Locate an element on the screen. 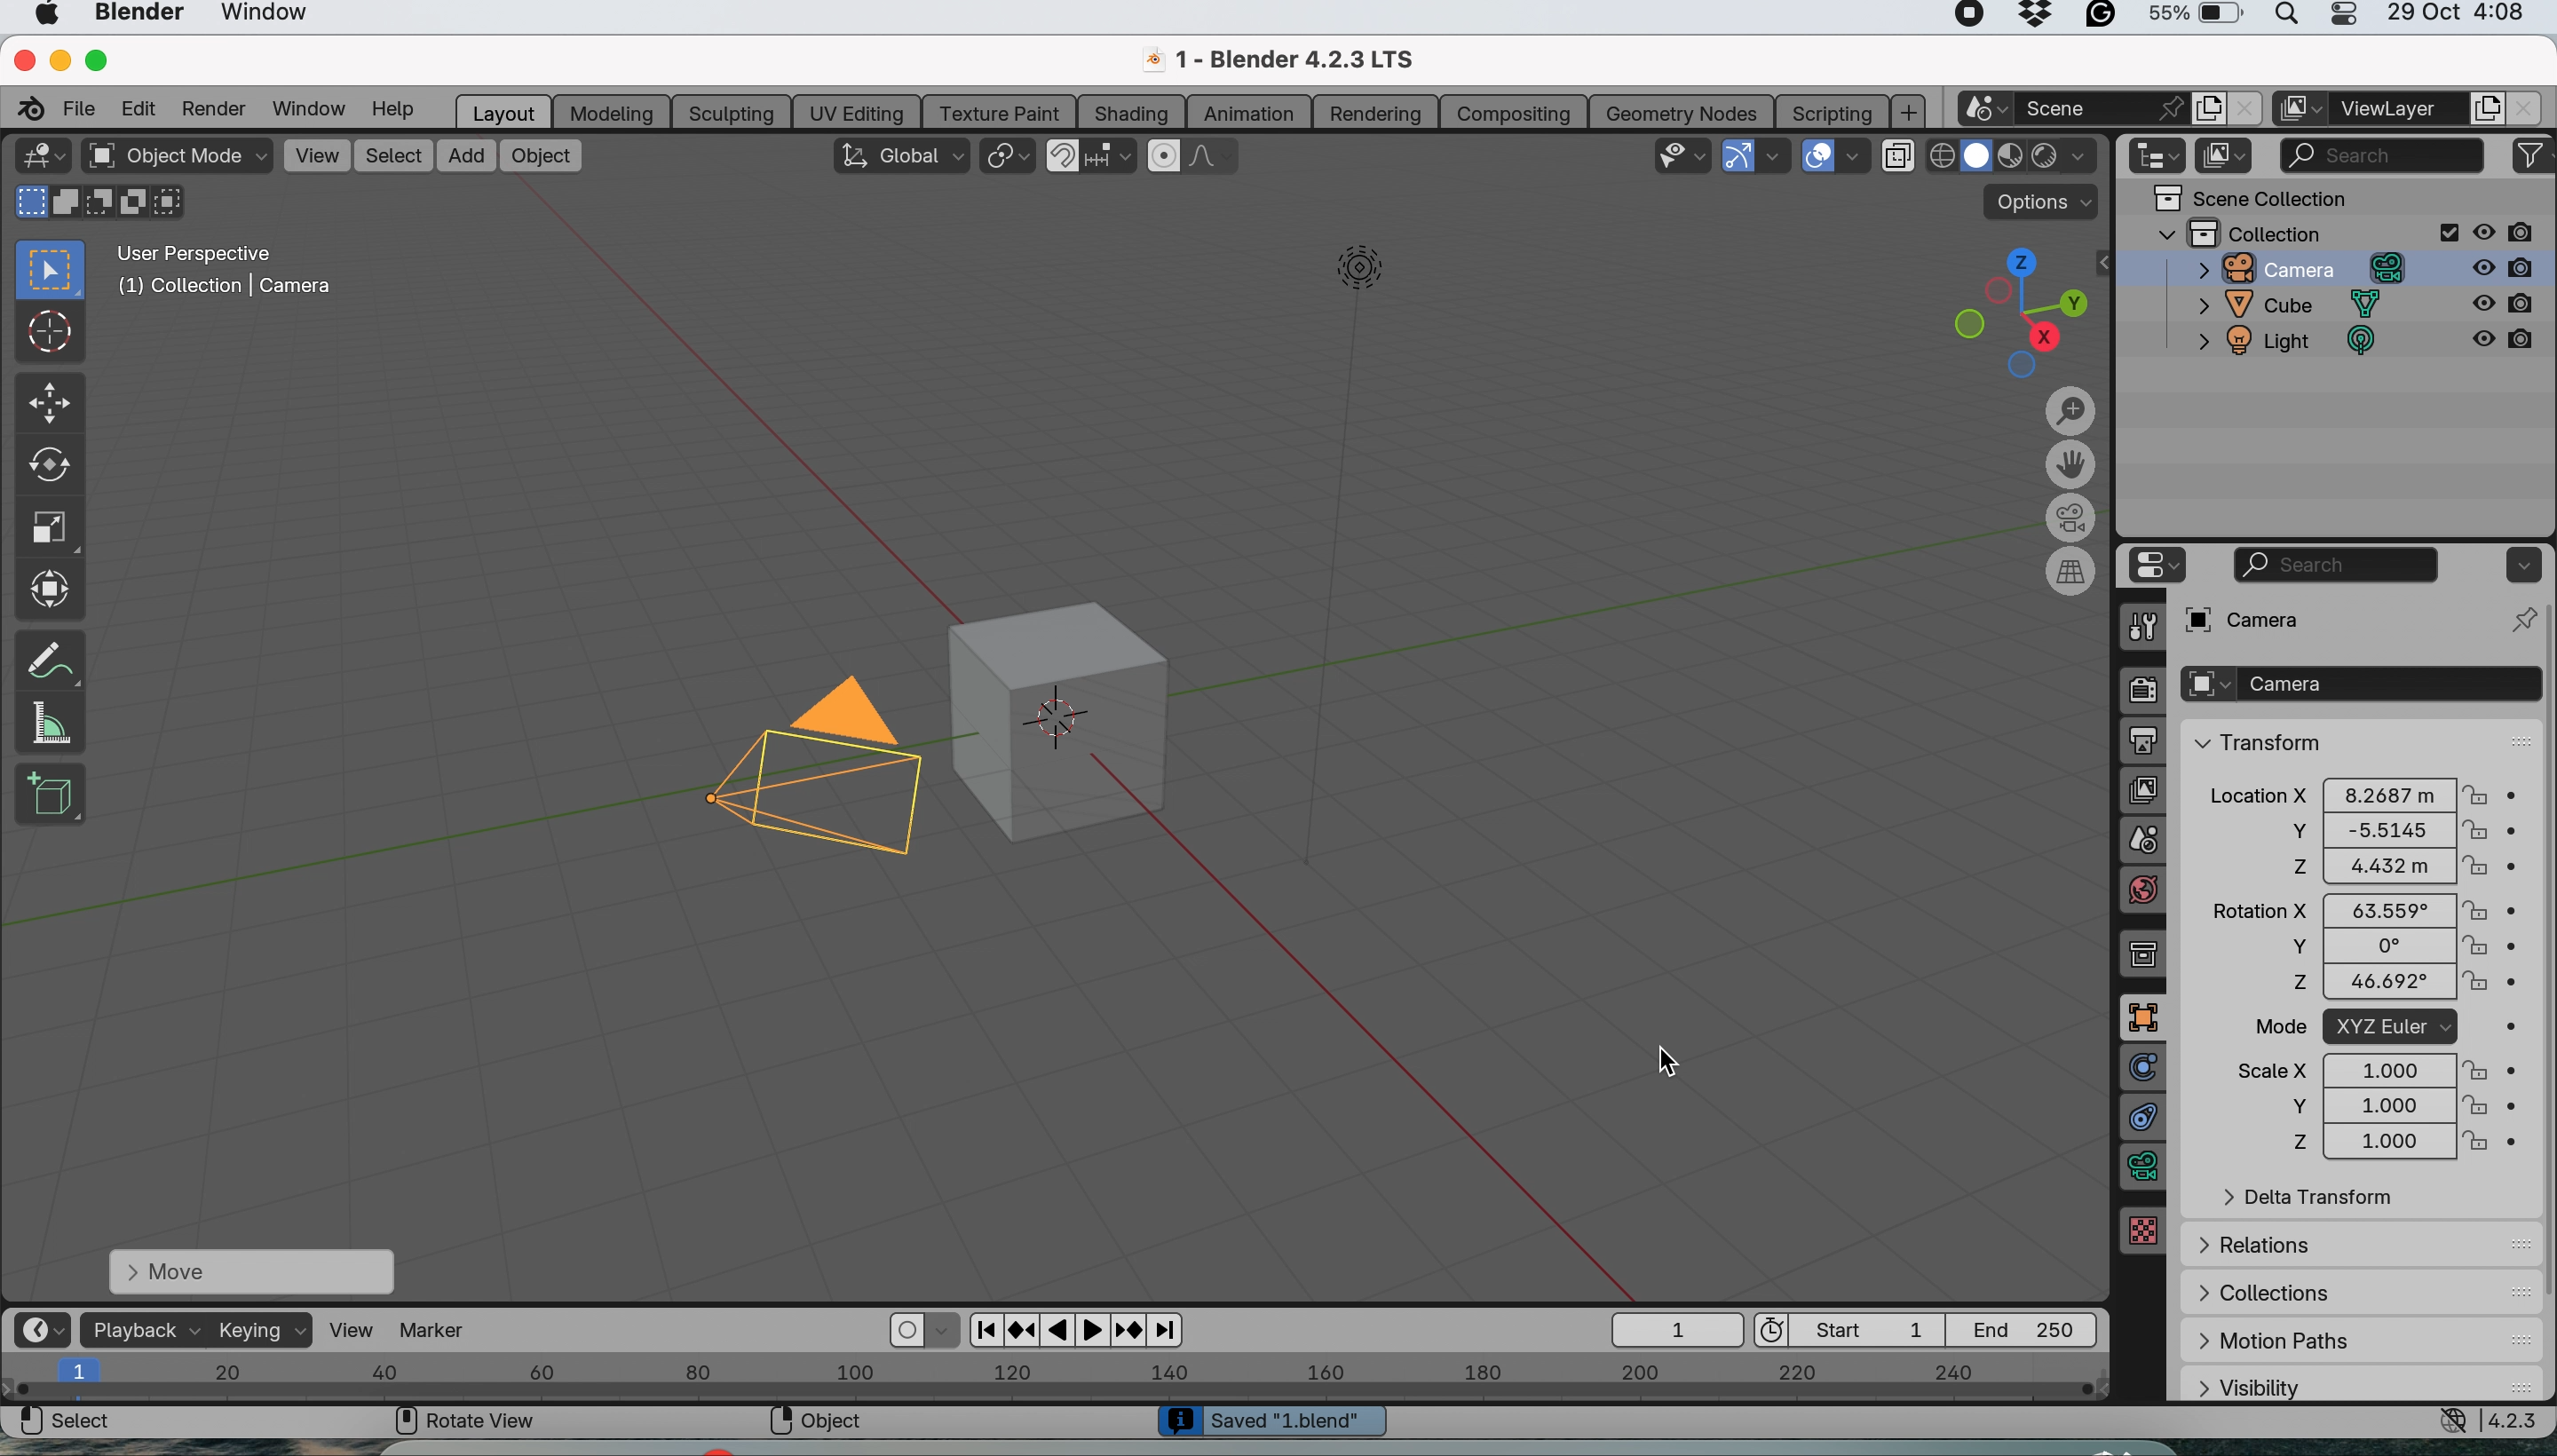 Image resolution: width=2557 pixels, height=1456 pixels. active workspace is located at coordinates (2301, 109).